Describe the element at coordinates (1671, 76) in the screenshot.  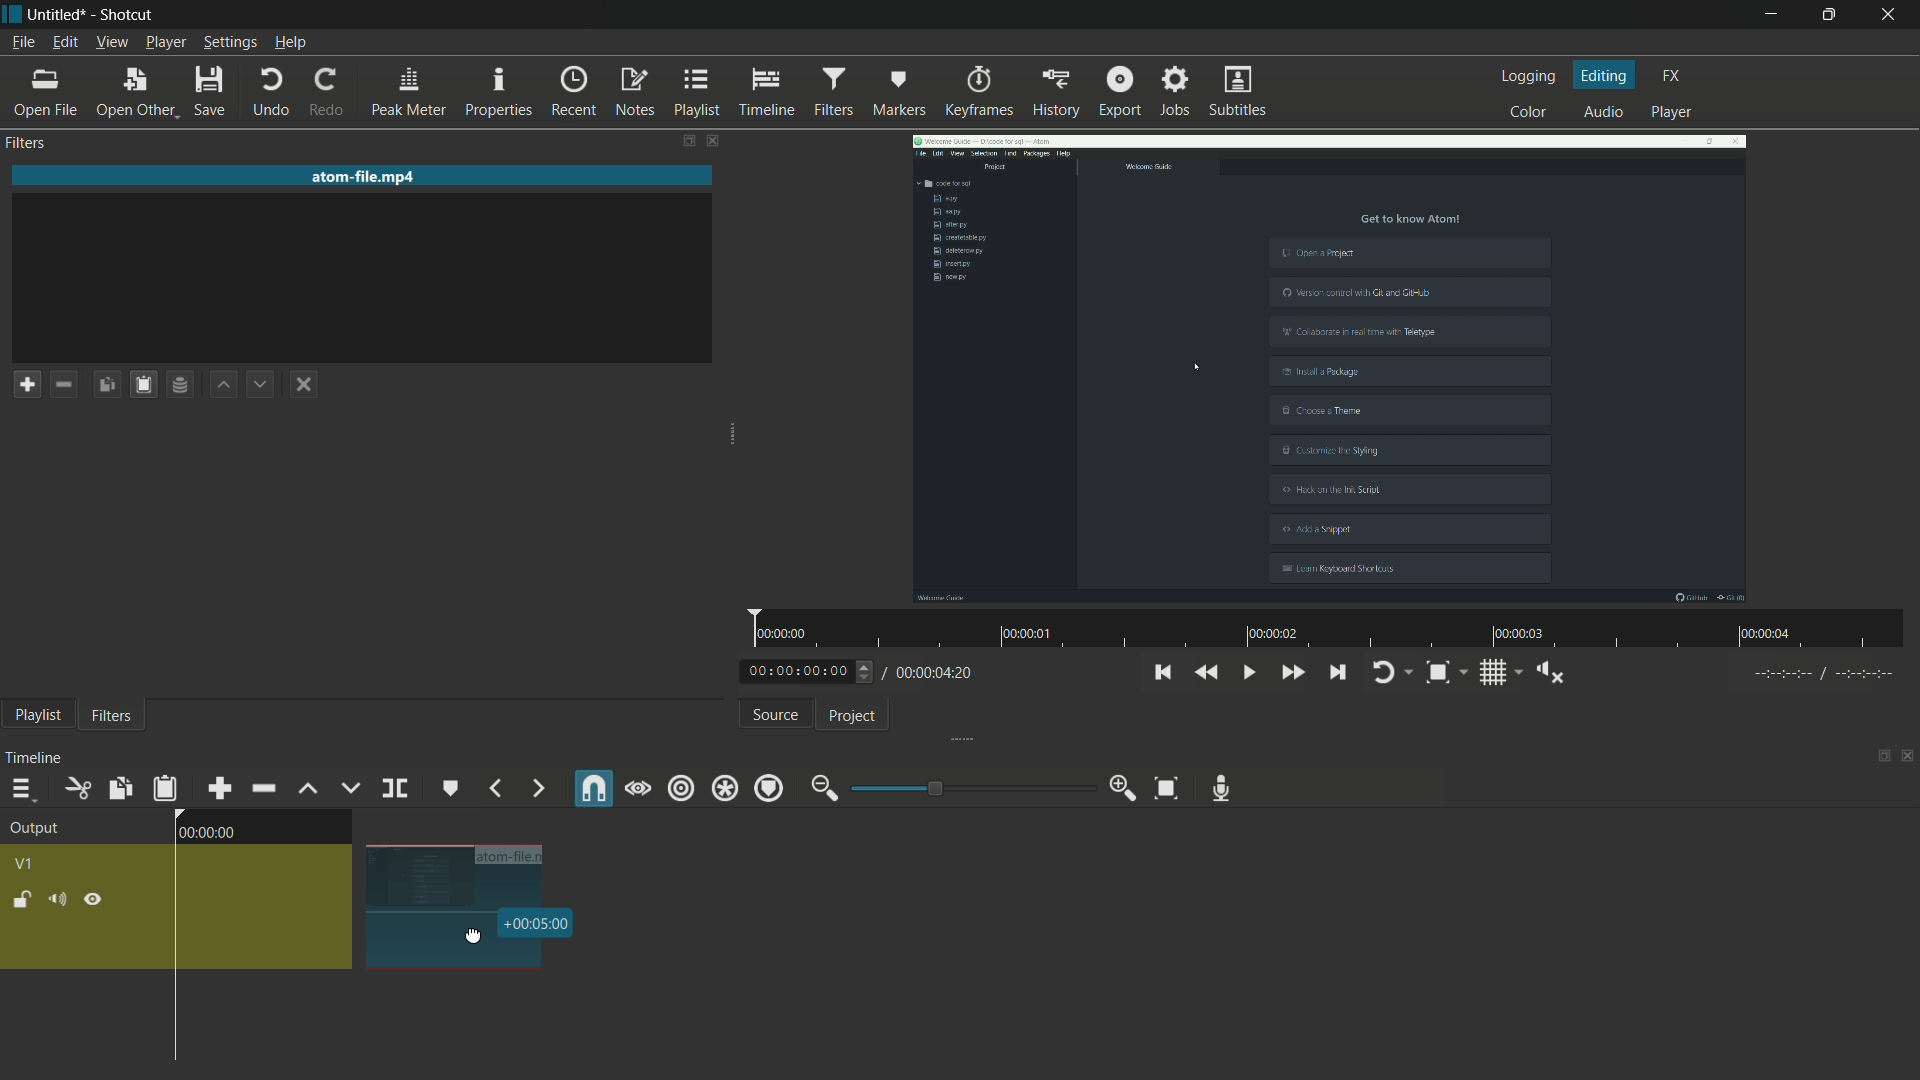
I see `fx` at that location.